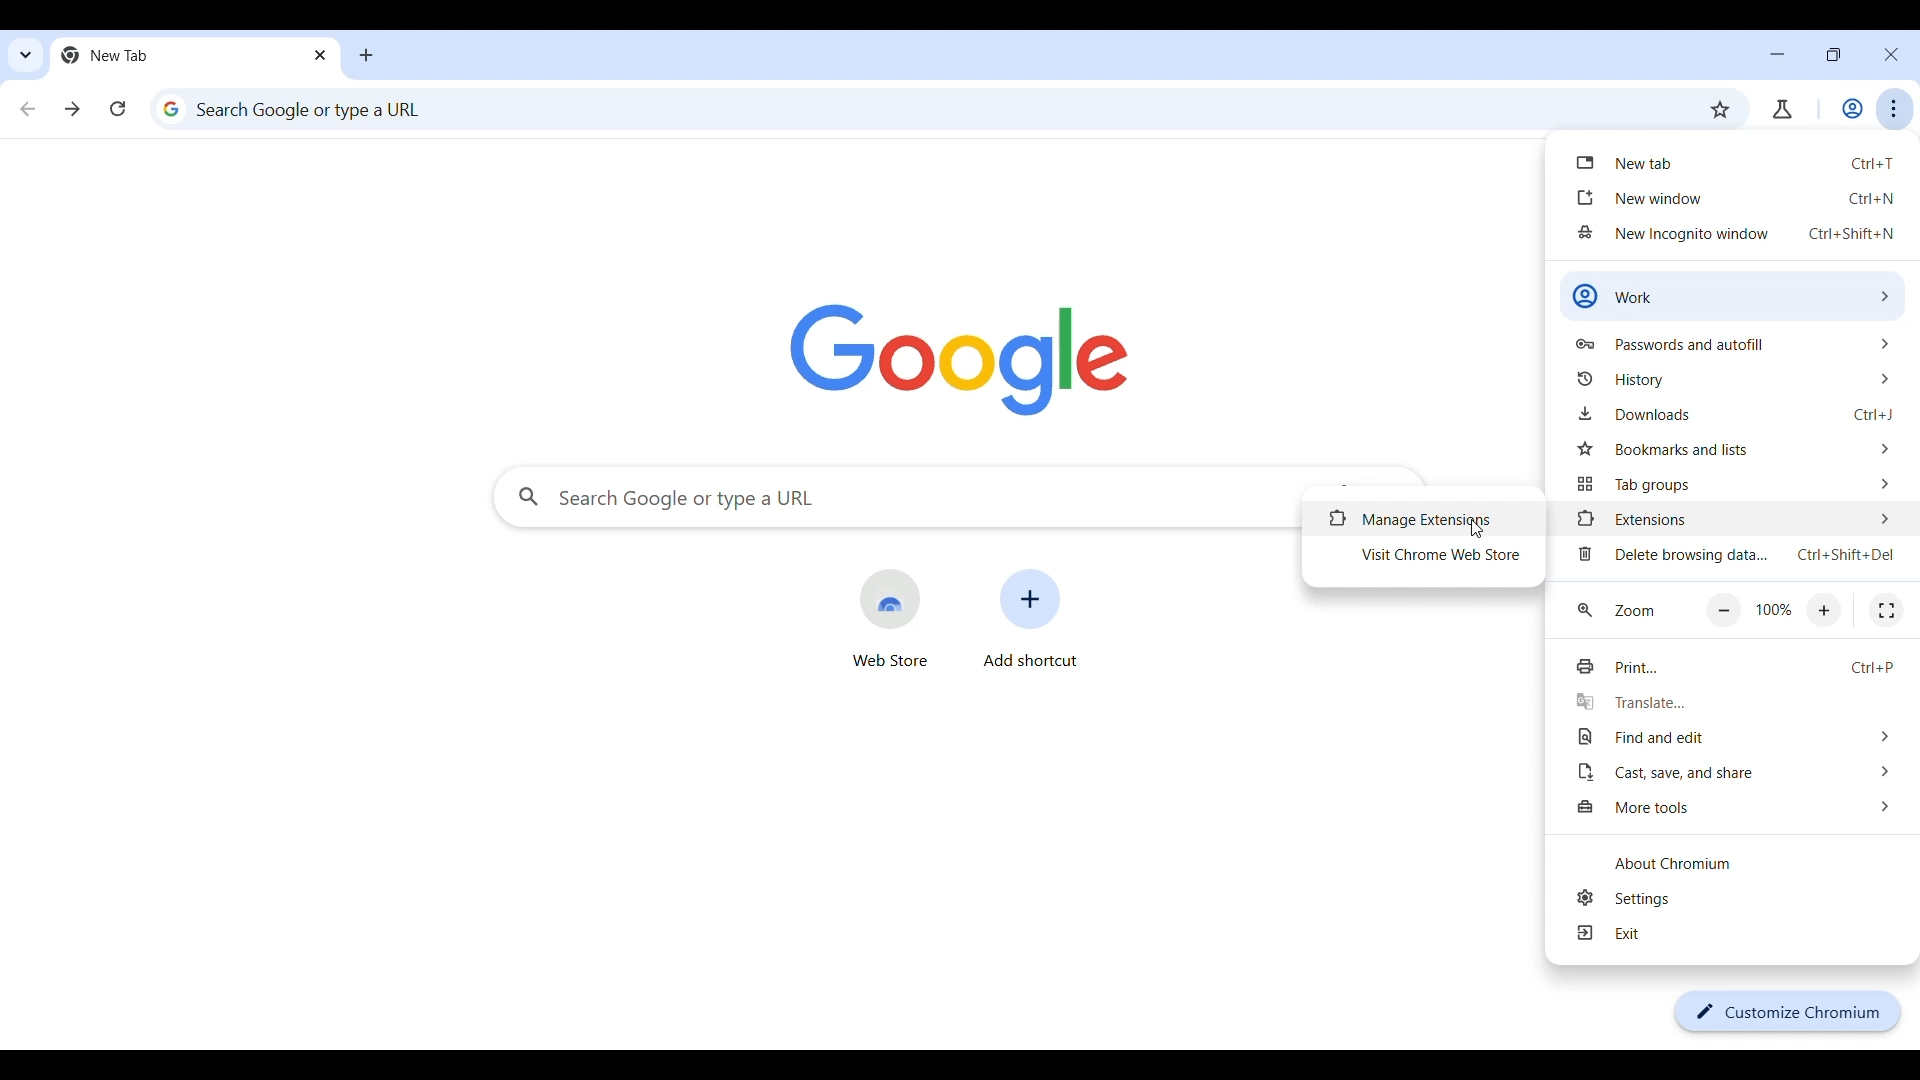 Image resolution: width=1920 pixels, height=1080 pixels. What do you see at coordinates (1735, 449) in the screenshot?
I see `Bookmark and list options` at bounding box center [1735, 449].